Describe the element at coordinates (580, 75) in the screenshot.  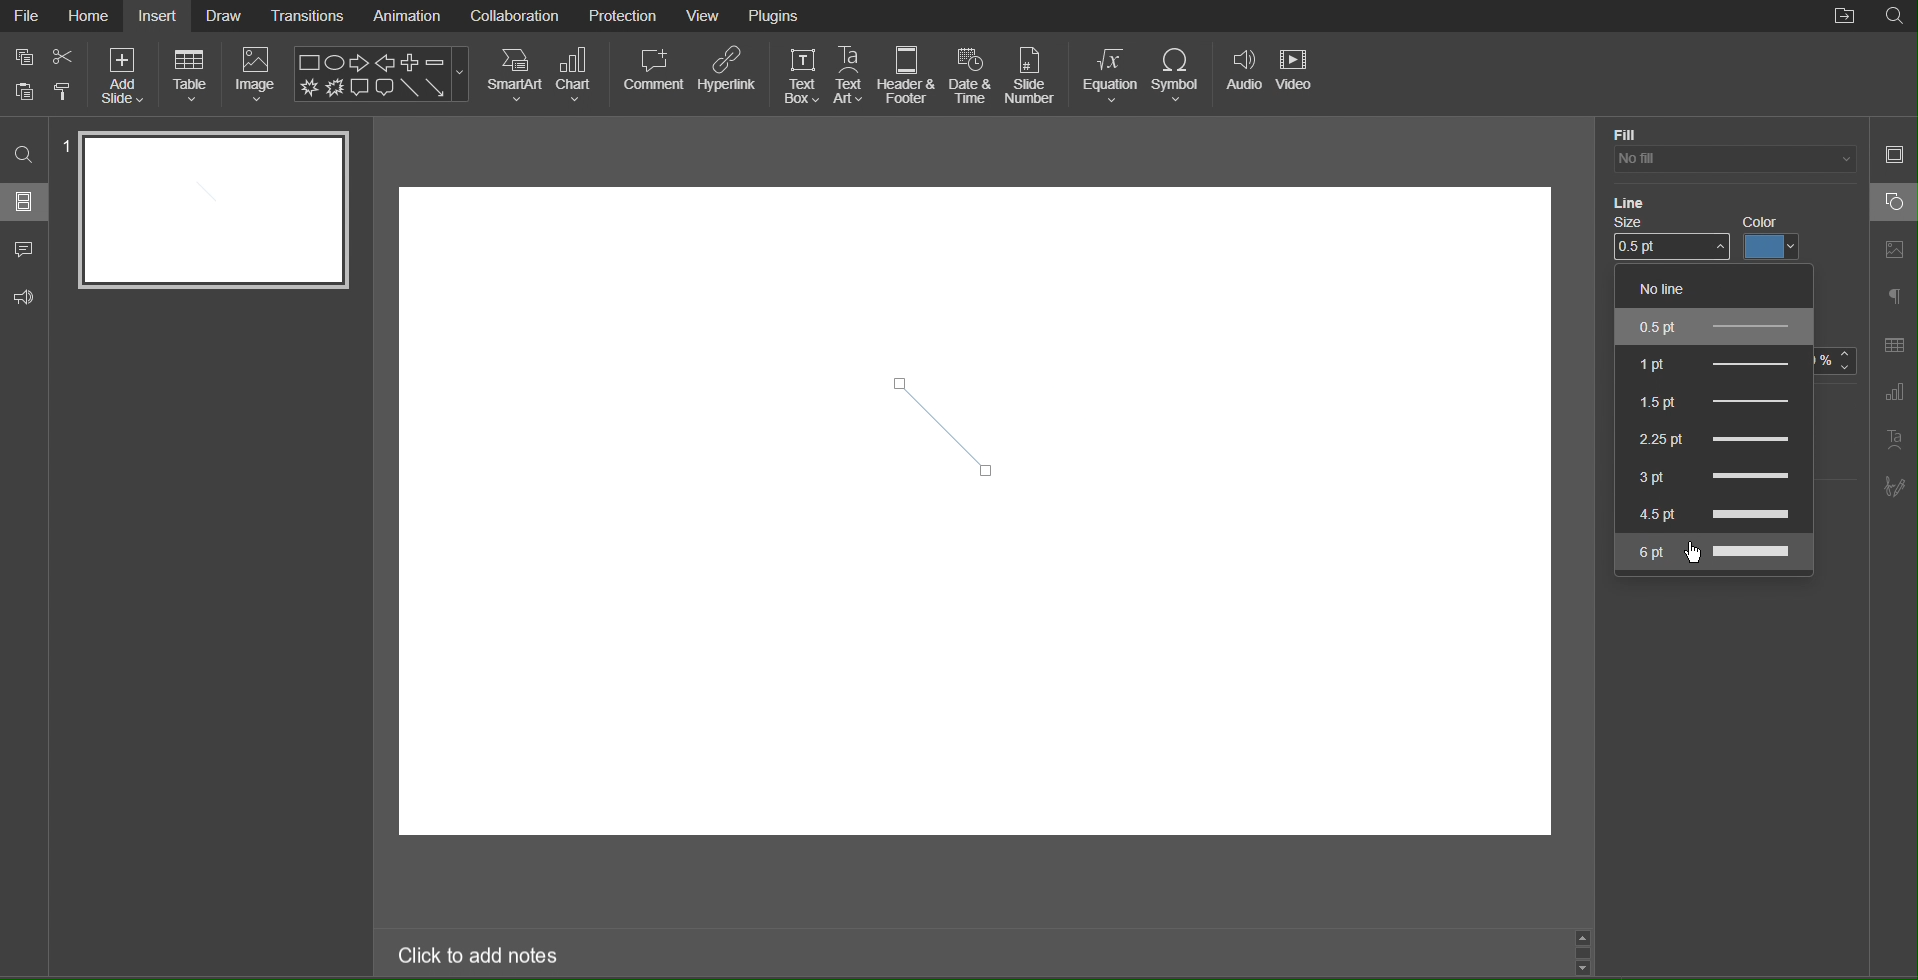
I see `Chart` at that location.